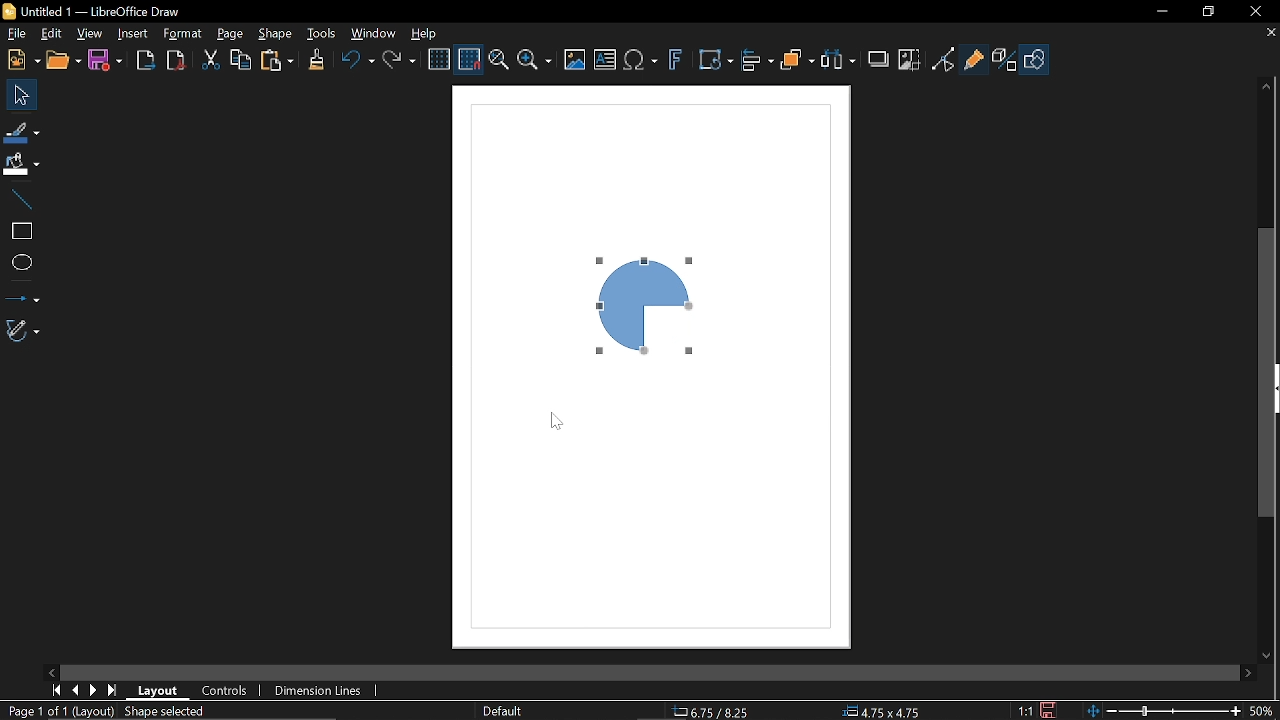 This screenshot has height=720, width=1280. I want to click on Arrange, so click(799, 61).